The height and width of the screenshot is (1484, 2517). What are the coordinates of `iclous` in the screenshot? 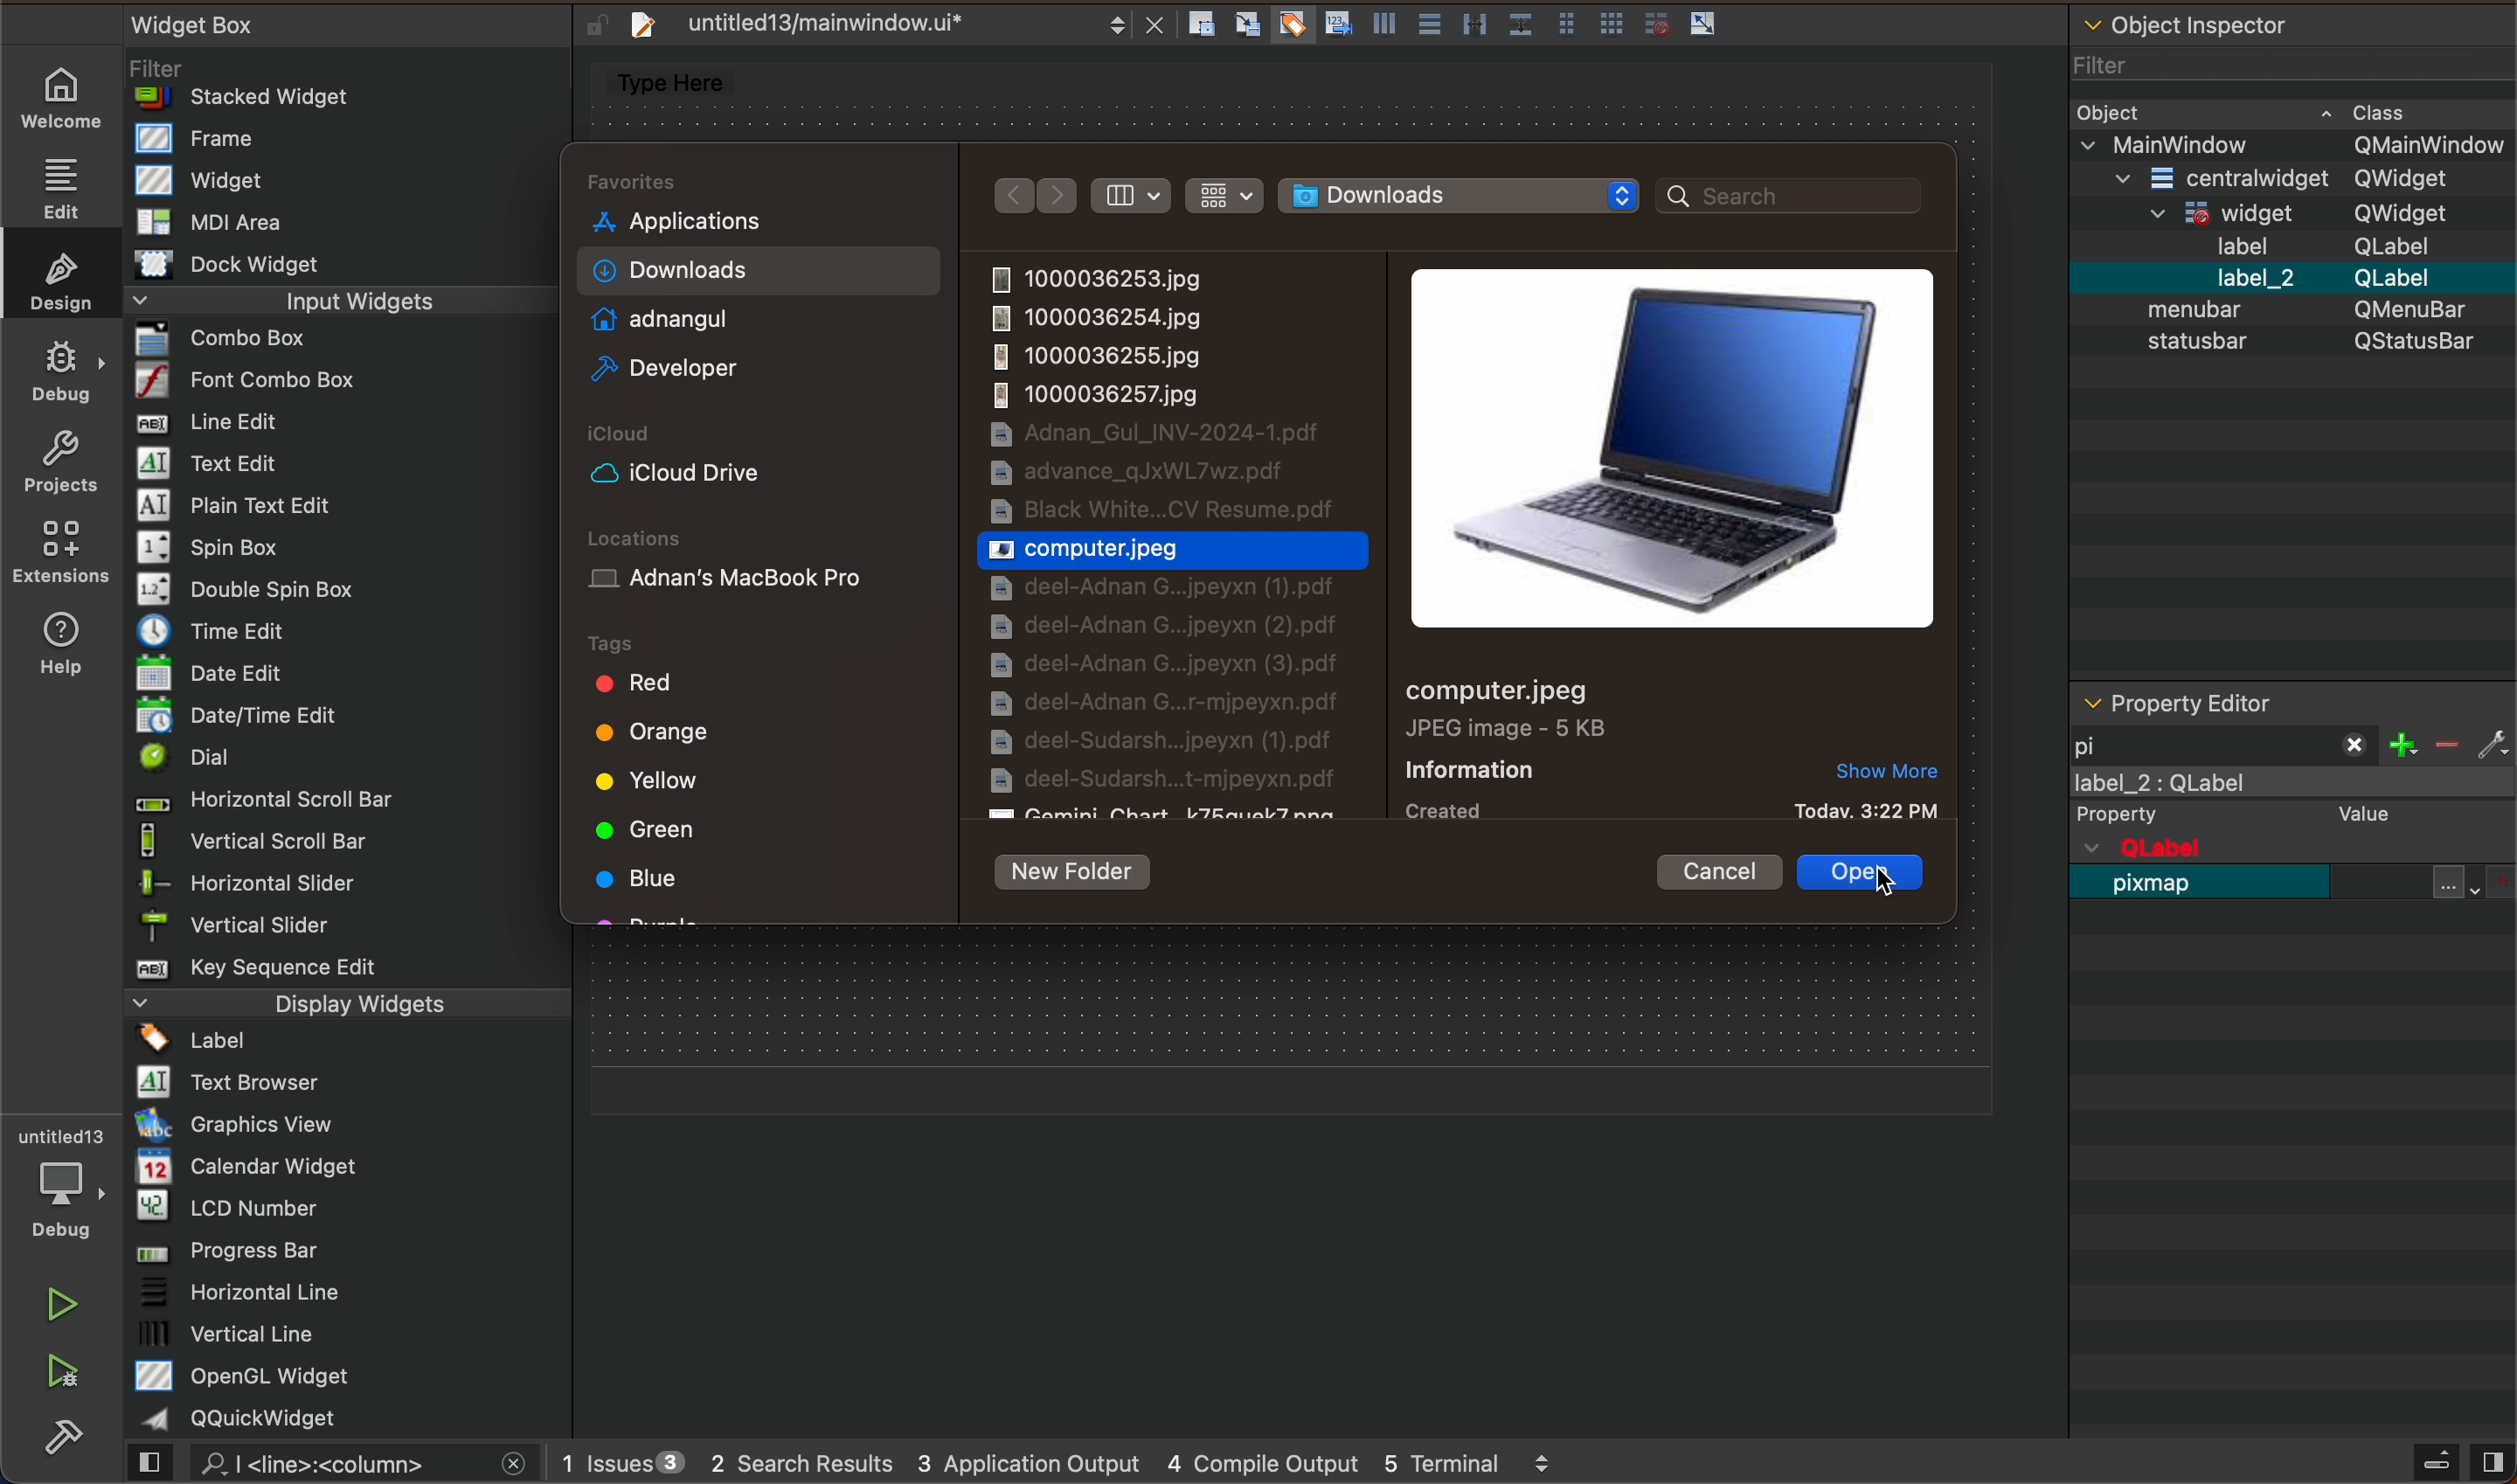 It's located at (633, 436).